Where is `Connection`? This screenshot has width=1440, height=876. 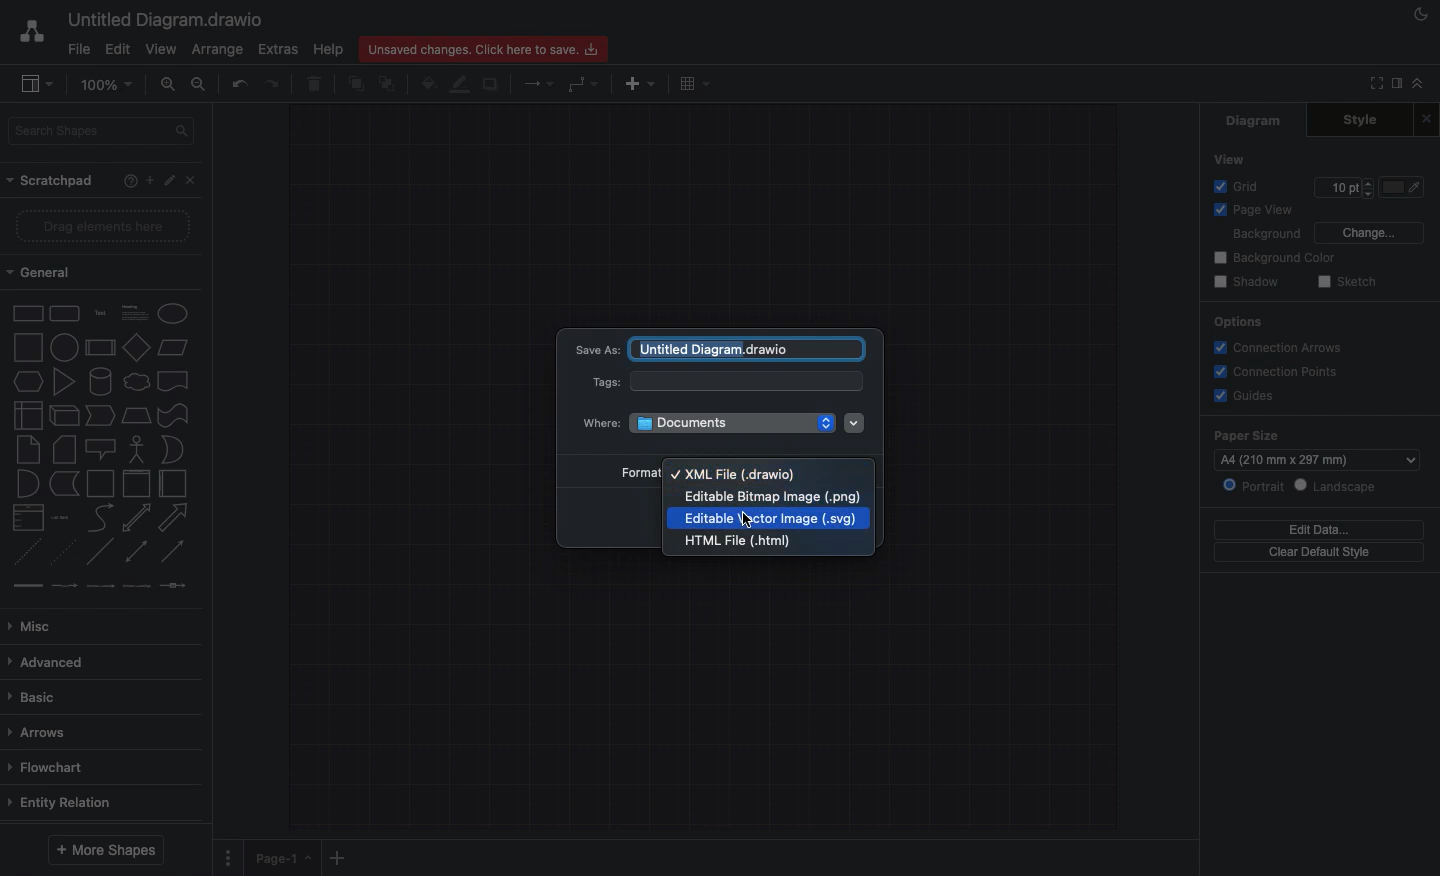
Connection is located at coordinates (539, 83).